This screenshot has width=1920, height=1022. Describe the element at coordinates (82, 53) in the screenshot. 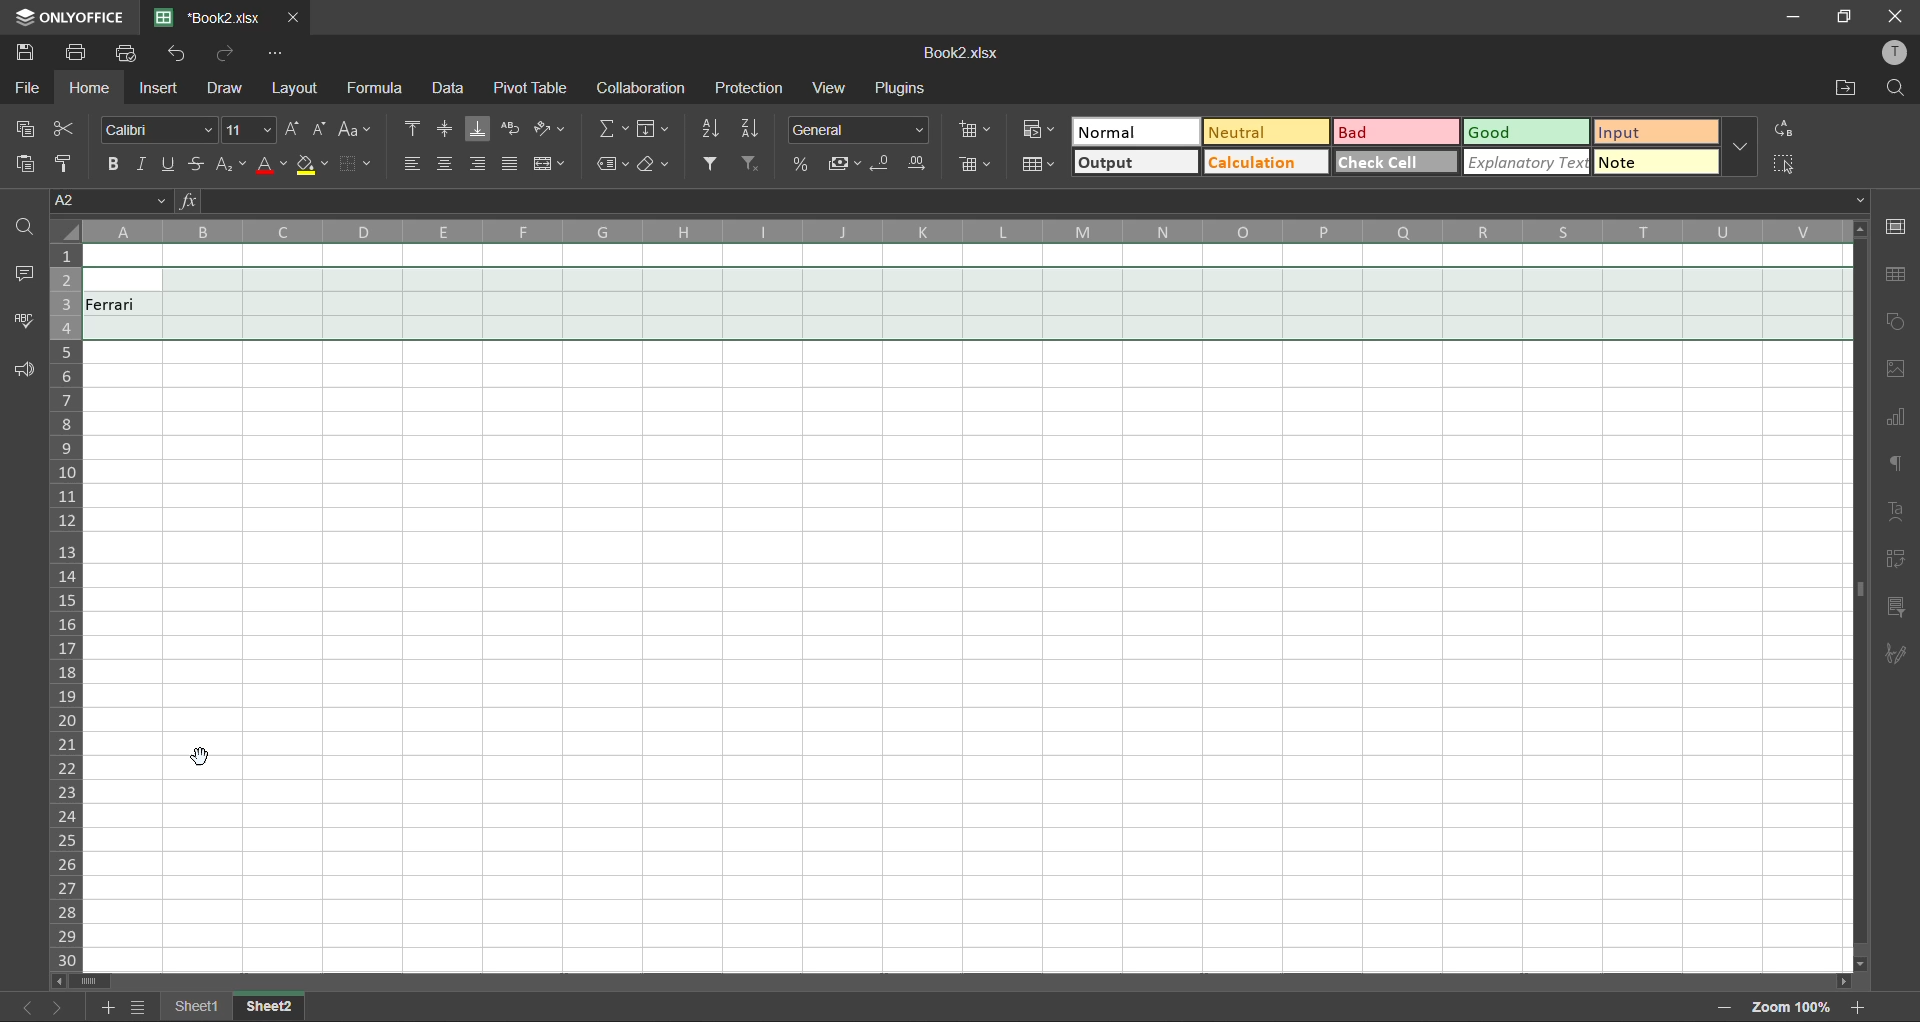

I see `print` at that location.